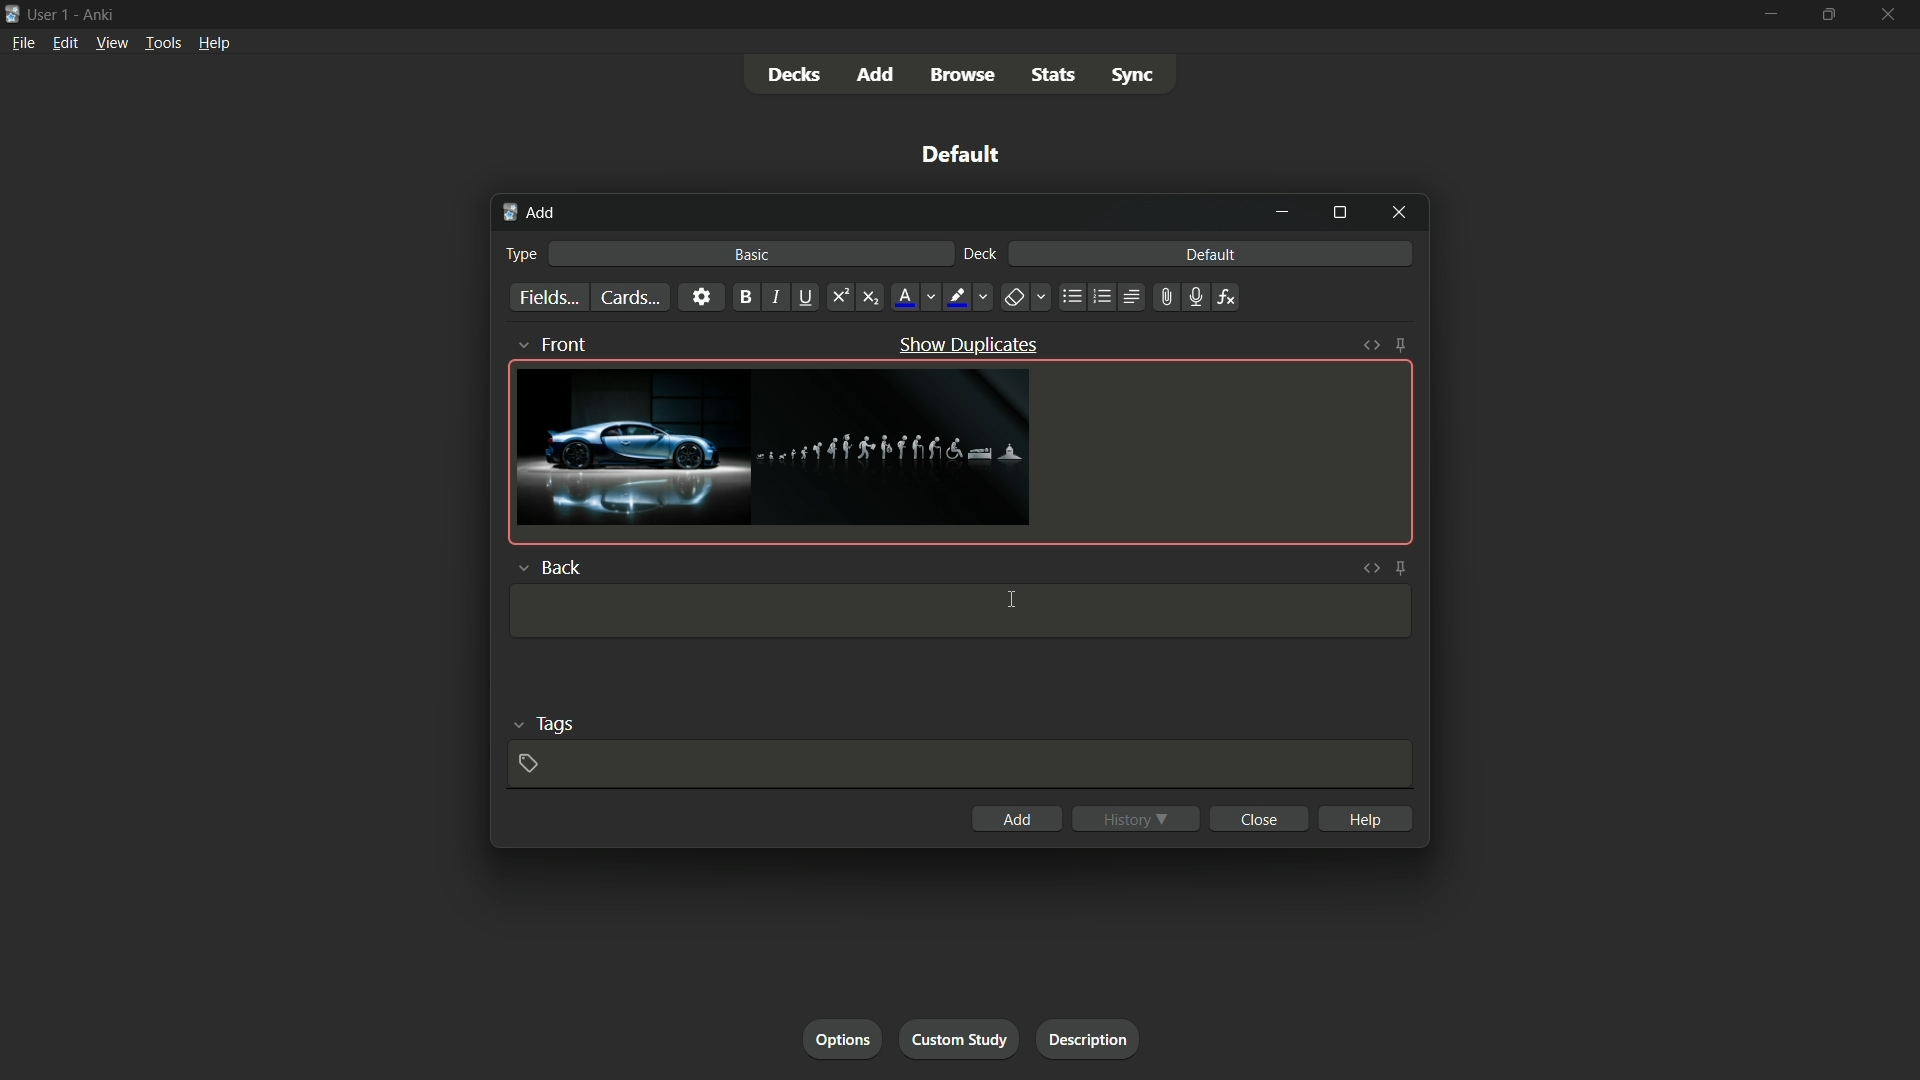 The image size is (1920, 1080). Describe the element at coordinates (1768, 15) in the screenshot. I see `minimize` at that location.